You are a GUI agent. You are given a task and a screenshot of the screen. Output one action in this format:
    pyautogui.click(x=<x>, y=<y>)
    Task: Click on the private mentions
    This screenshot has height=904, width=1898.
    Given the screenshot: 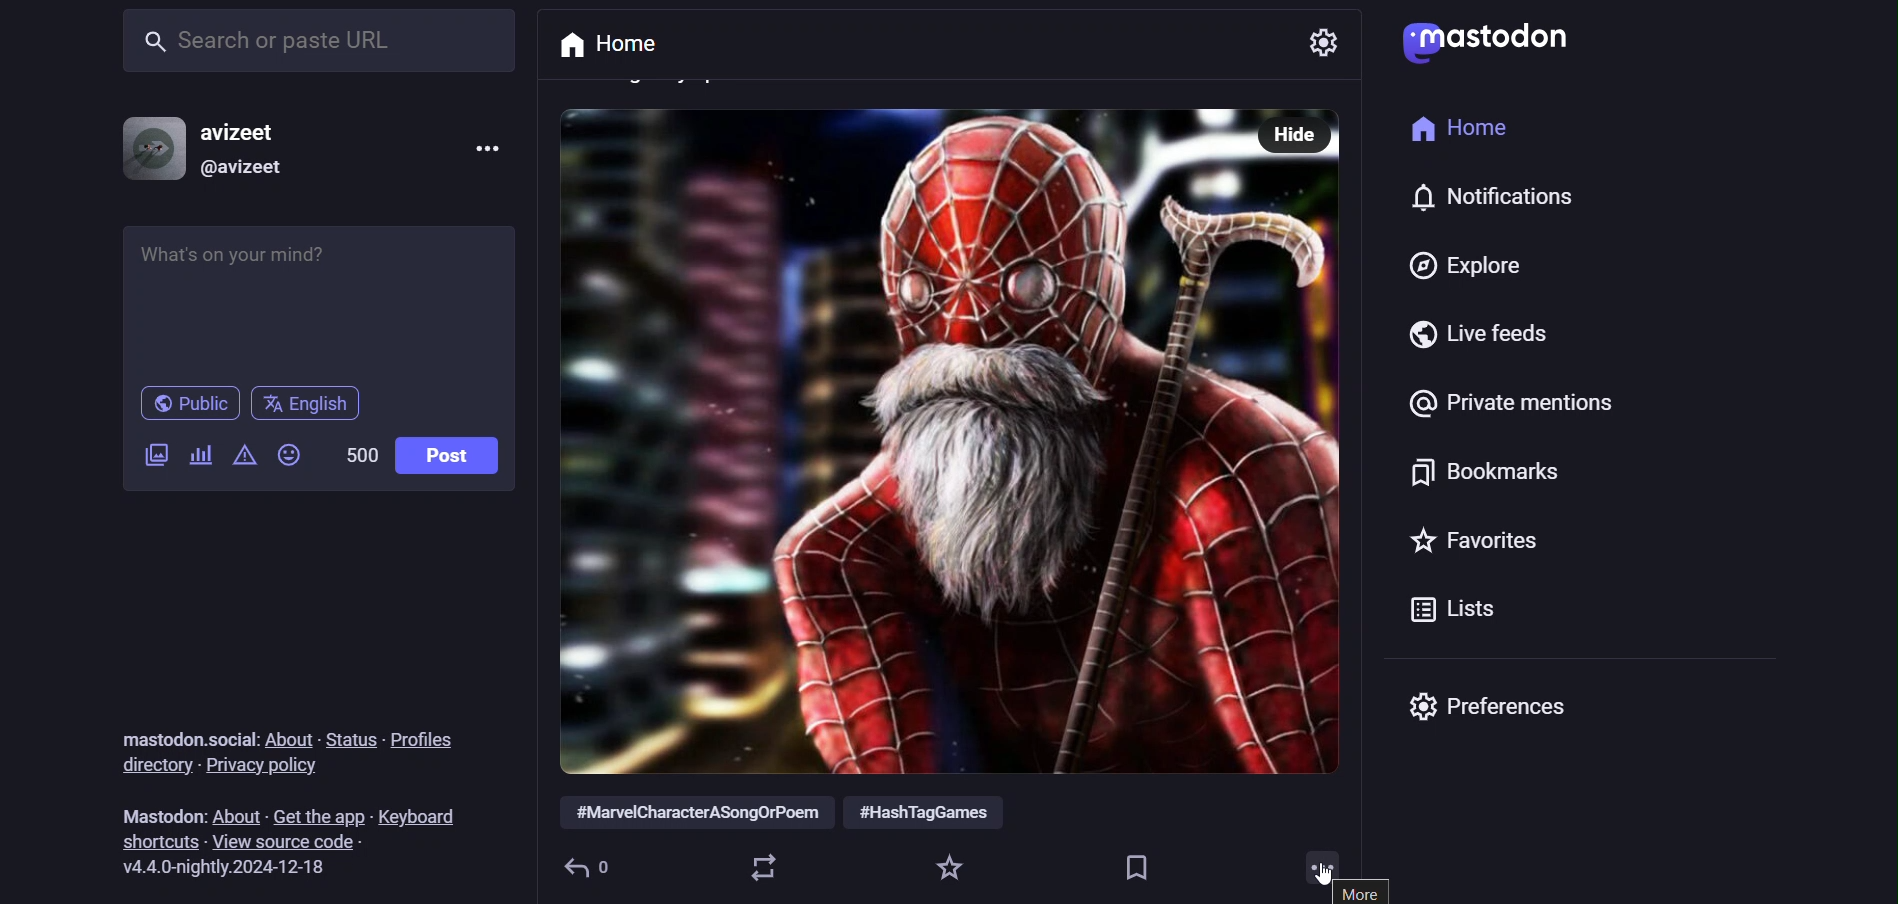 What is the action you would take?
    pyautogui.click(x=1514, y=402)
    